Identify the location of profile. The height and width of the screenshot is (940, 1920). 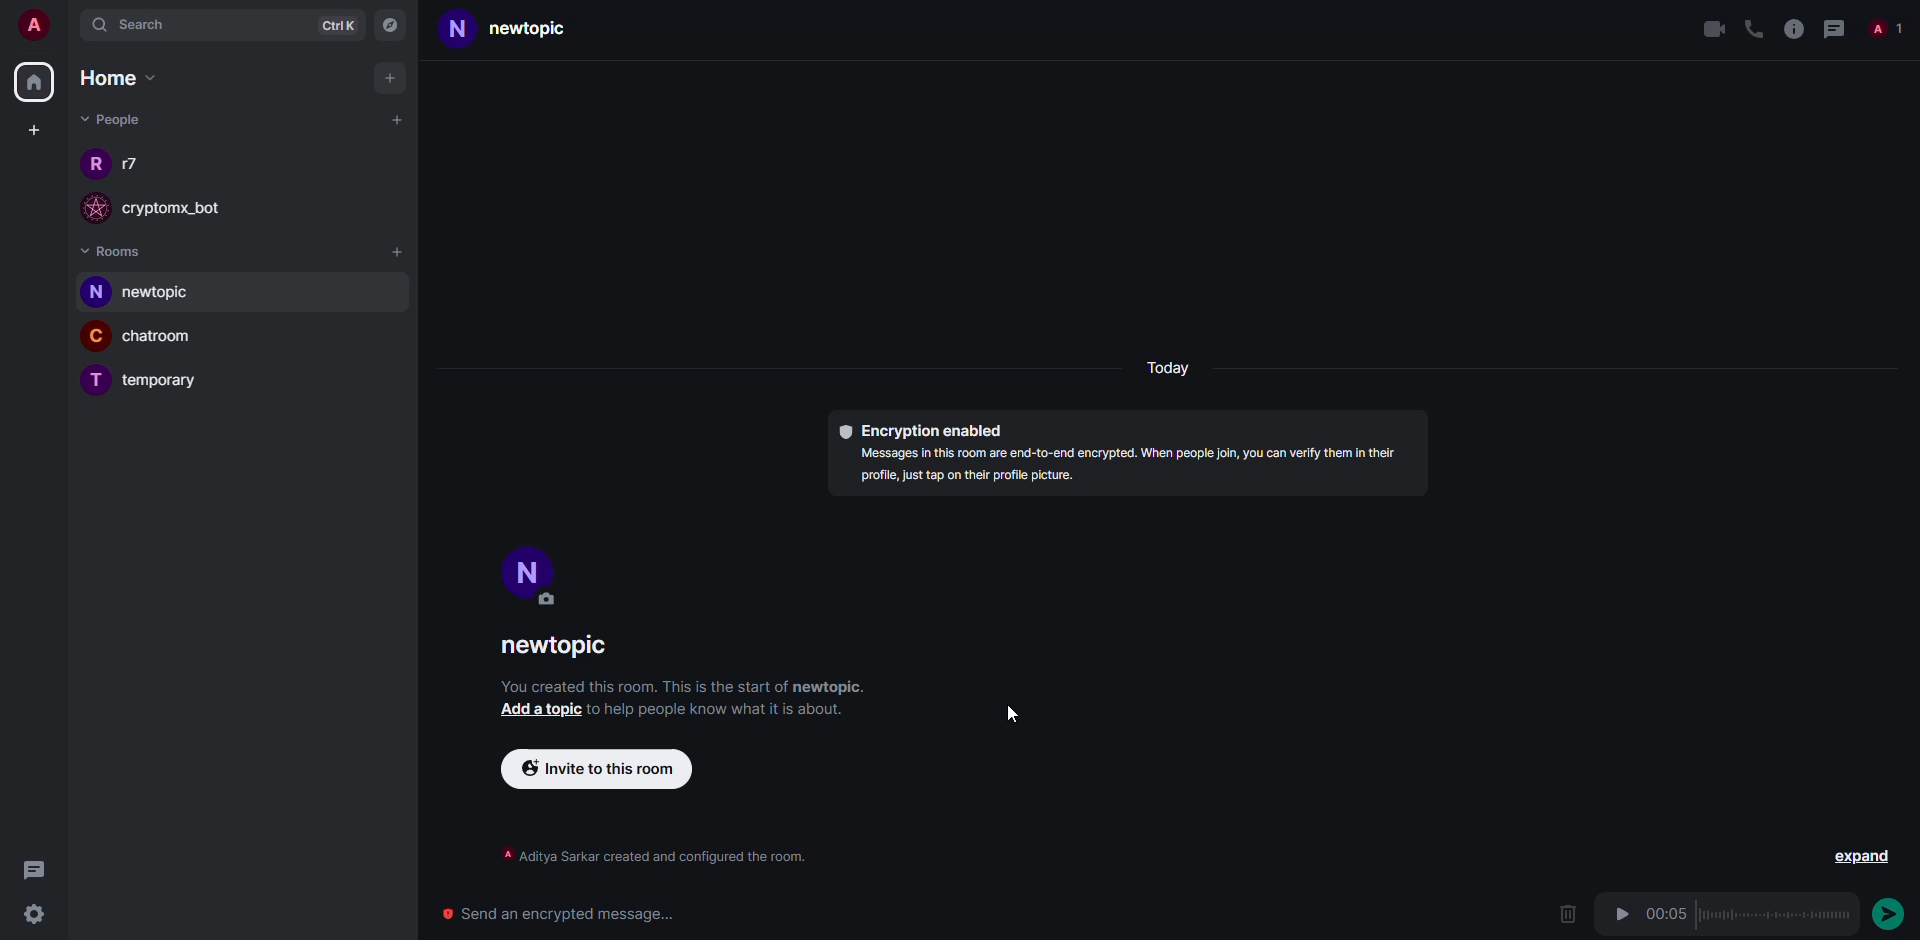
(529, 567).